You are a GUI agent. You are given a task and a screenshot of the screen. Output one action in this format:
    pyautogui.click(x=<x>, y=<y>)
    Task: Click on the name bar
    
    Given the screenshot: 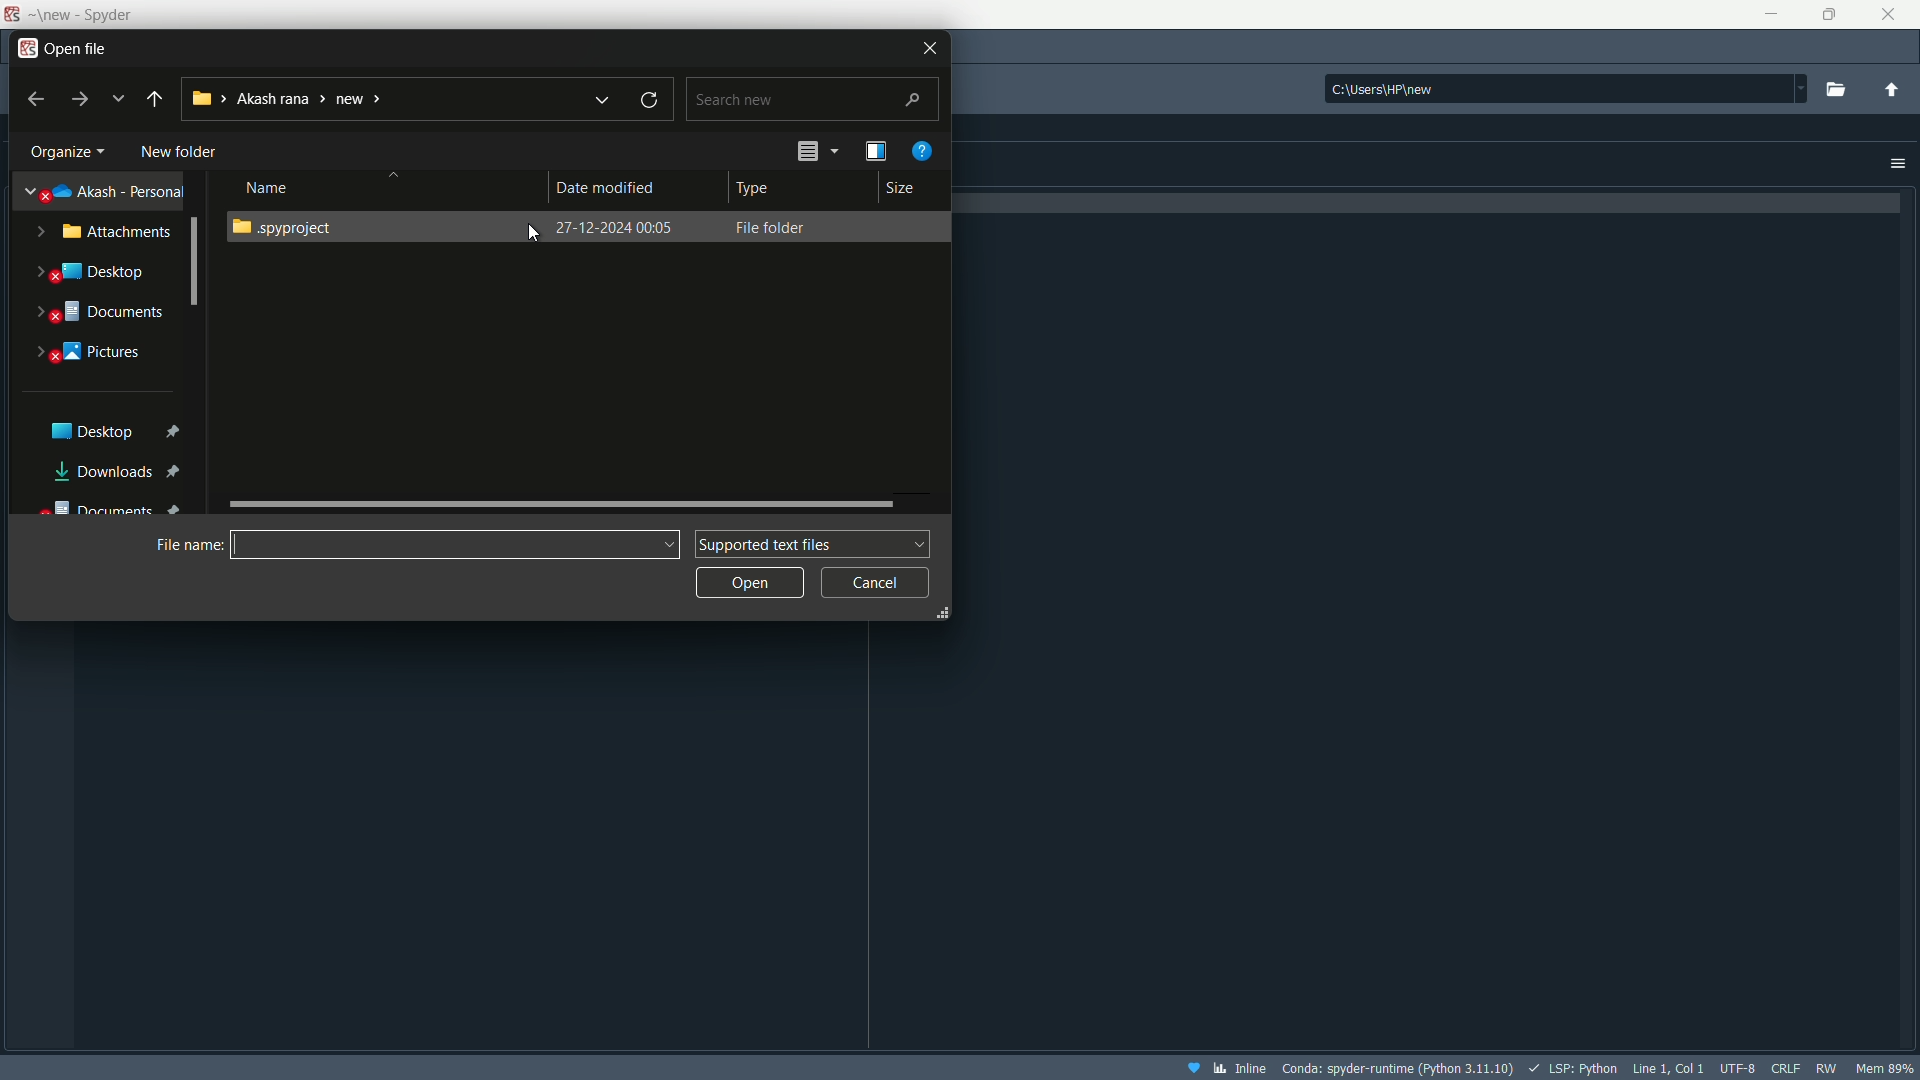 What is the action you would take?
    pyautogui.click(x=455, y=545)
    